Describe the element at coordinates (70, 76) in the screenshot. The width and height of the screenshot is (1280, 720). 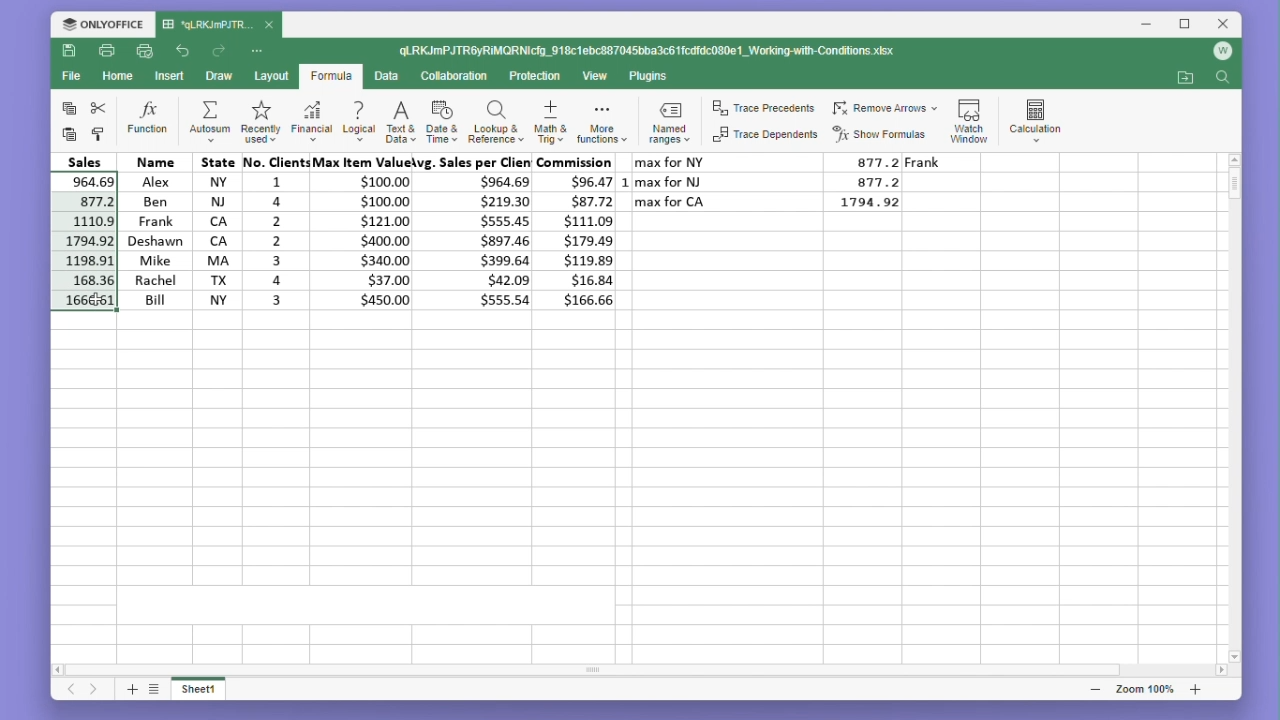
I see `File` at that location.